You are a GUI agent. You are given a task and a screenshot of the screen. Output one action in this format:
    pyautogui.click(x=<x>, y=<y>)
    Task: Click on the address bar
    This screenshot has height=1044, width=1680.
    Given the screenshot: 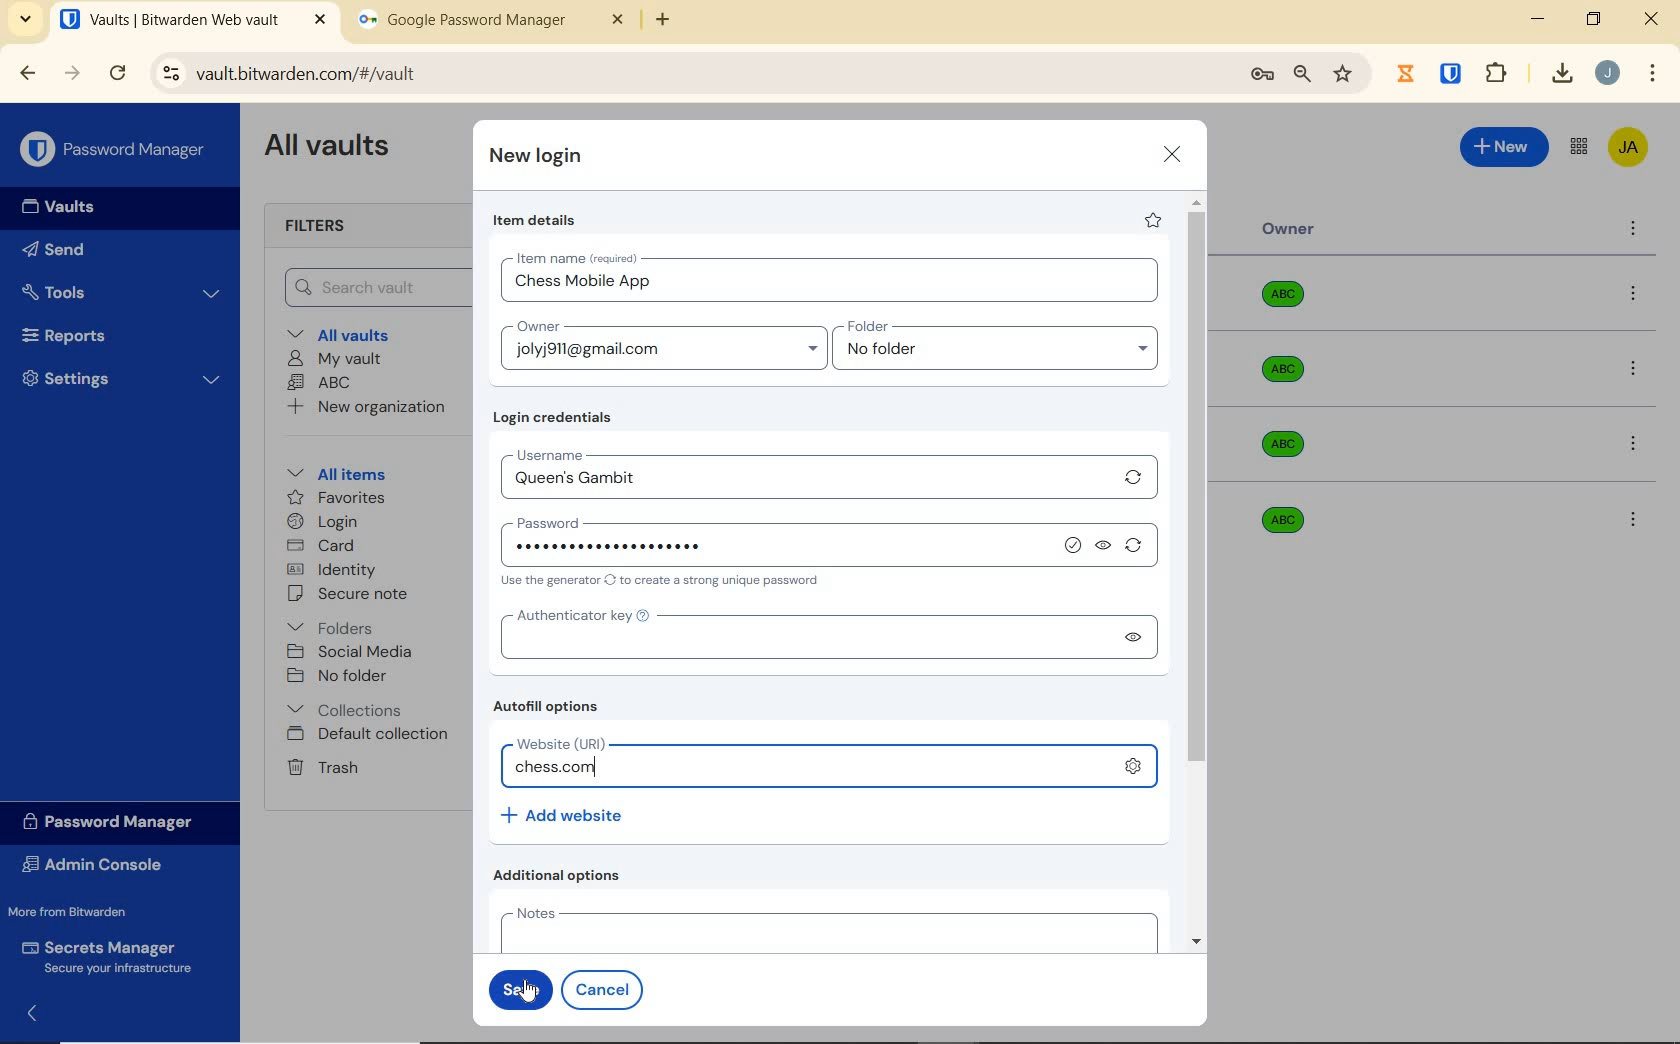 What is the action you would take?
    pyautogui.click(x=689, y=75)
    